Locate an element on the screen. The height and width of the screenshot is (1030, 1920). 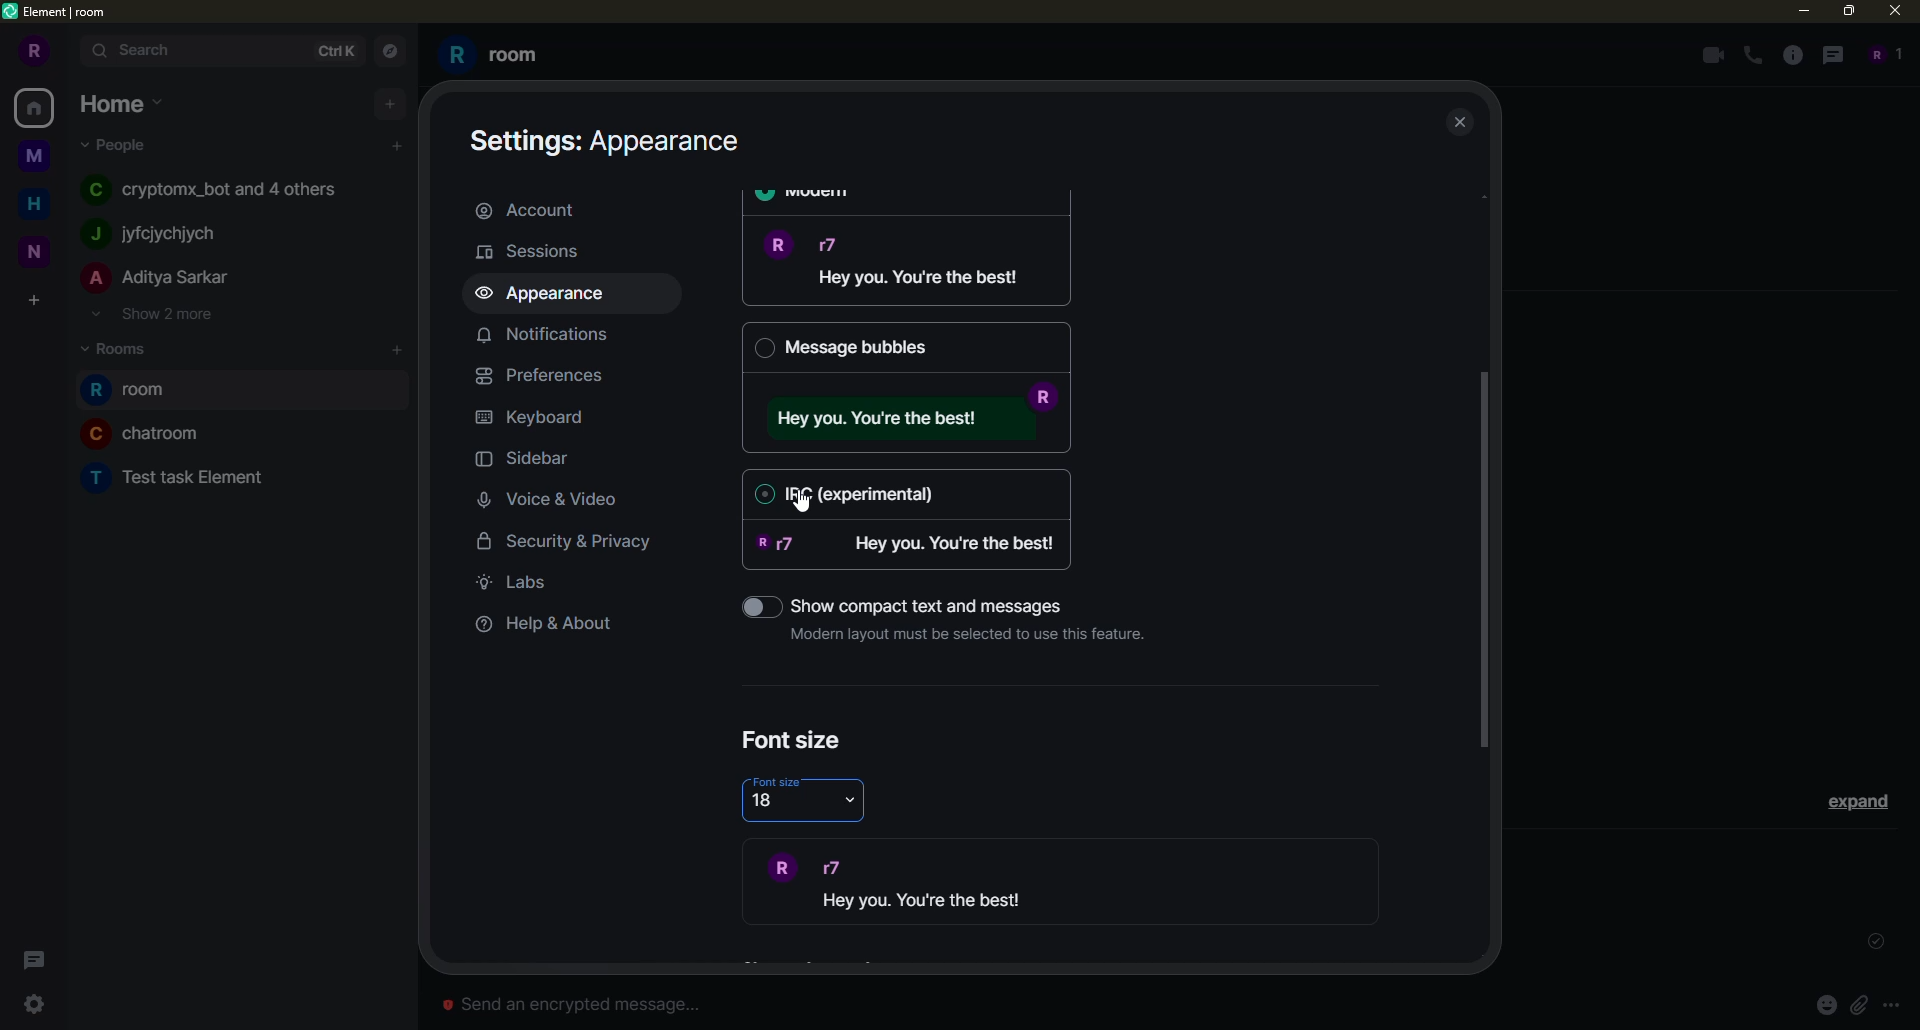
pin is located at coordinates (1858, 1005).